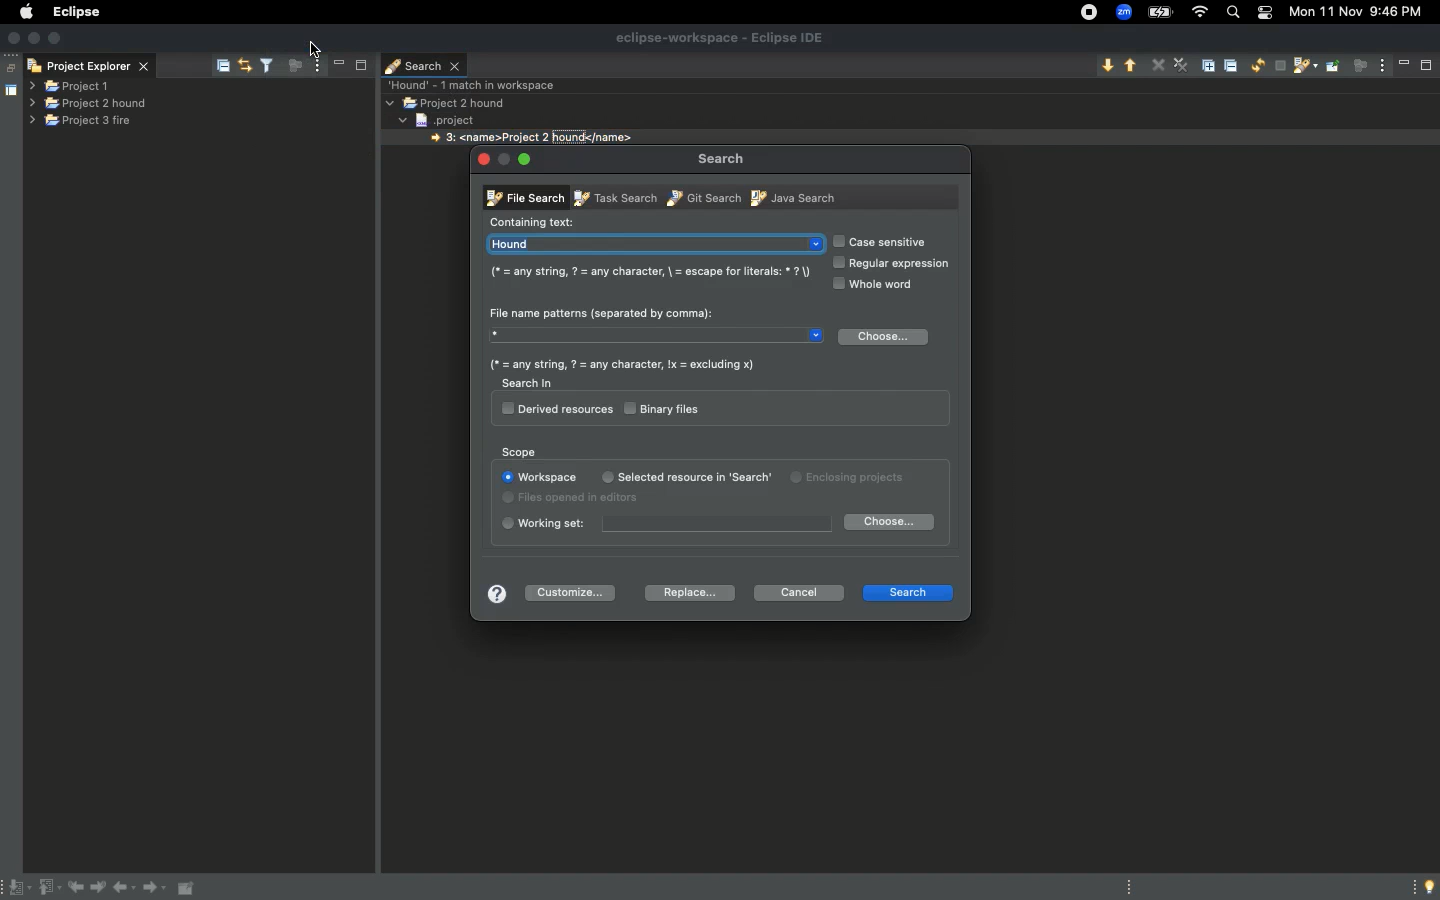 This screenshot has width=1440, height=900. I want to click on Expand all, so click(1212, 64).